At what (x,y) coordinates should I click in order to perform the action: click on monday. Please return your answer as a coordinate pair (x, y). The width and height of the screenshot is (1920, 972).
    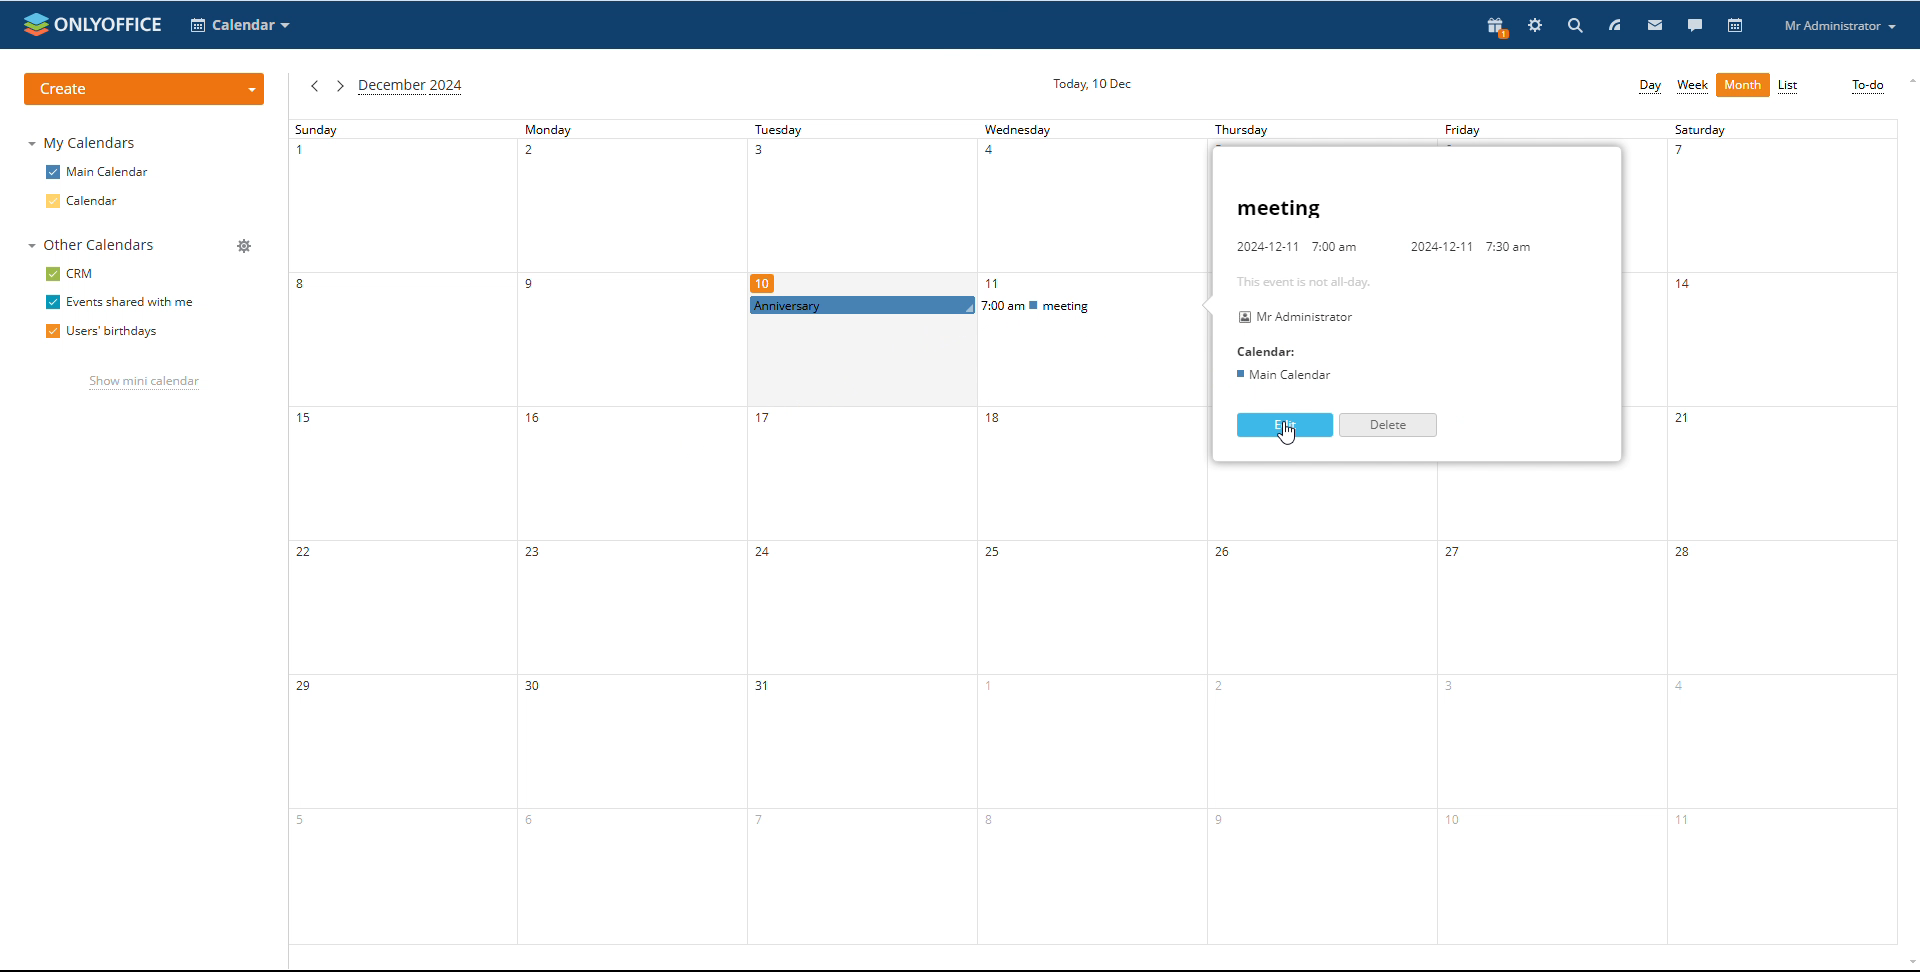
    Looking at the image, I should click on (626, 532).